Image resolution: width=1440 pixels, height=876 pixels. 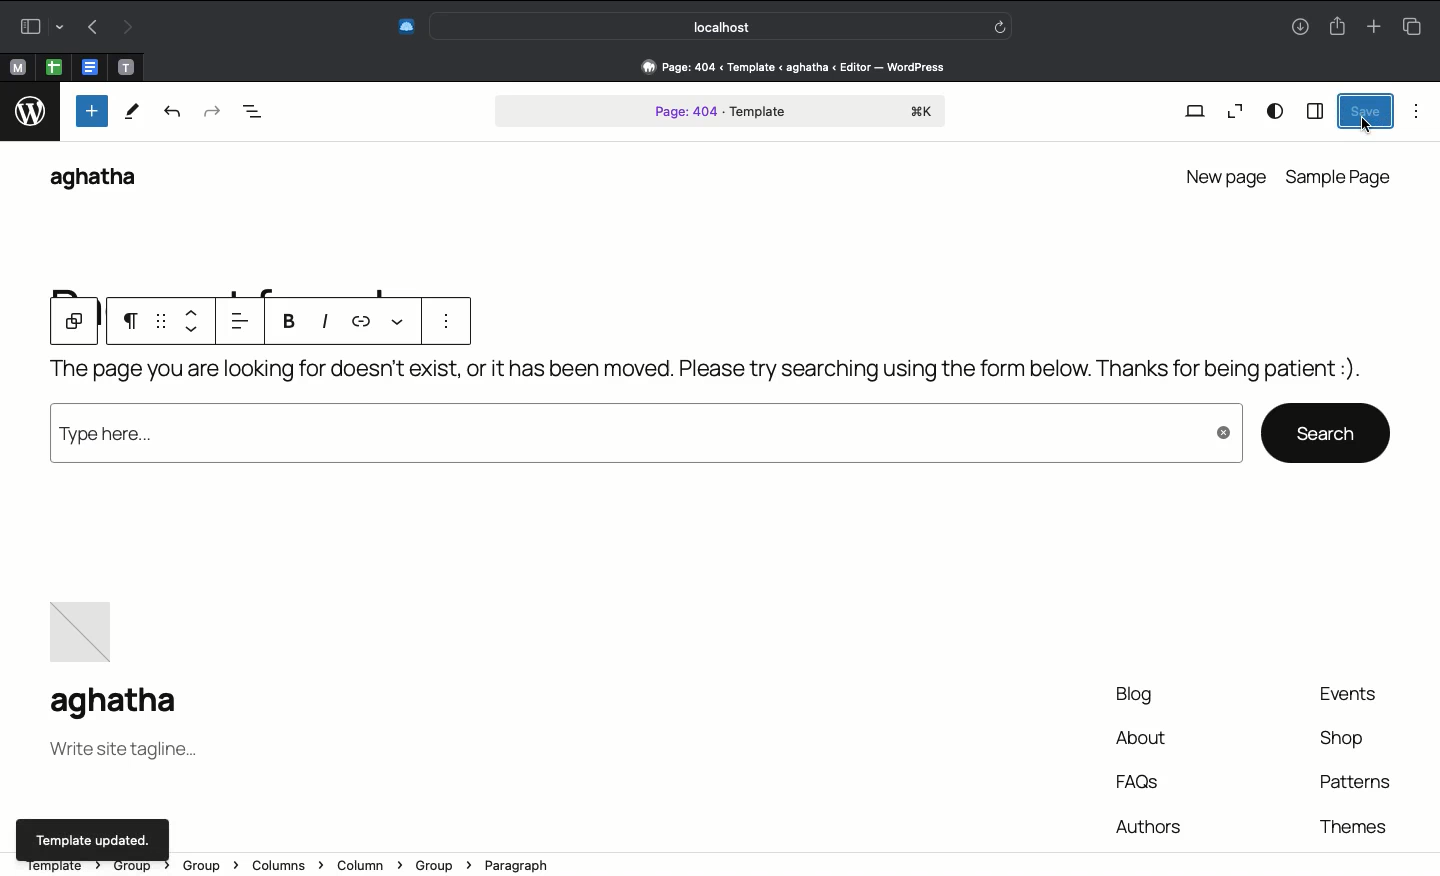 What do you see at coordinates (126, 68) in the screenshot?
I see `open tab` at bounding box center [126, 68].